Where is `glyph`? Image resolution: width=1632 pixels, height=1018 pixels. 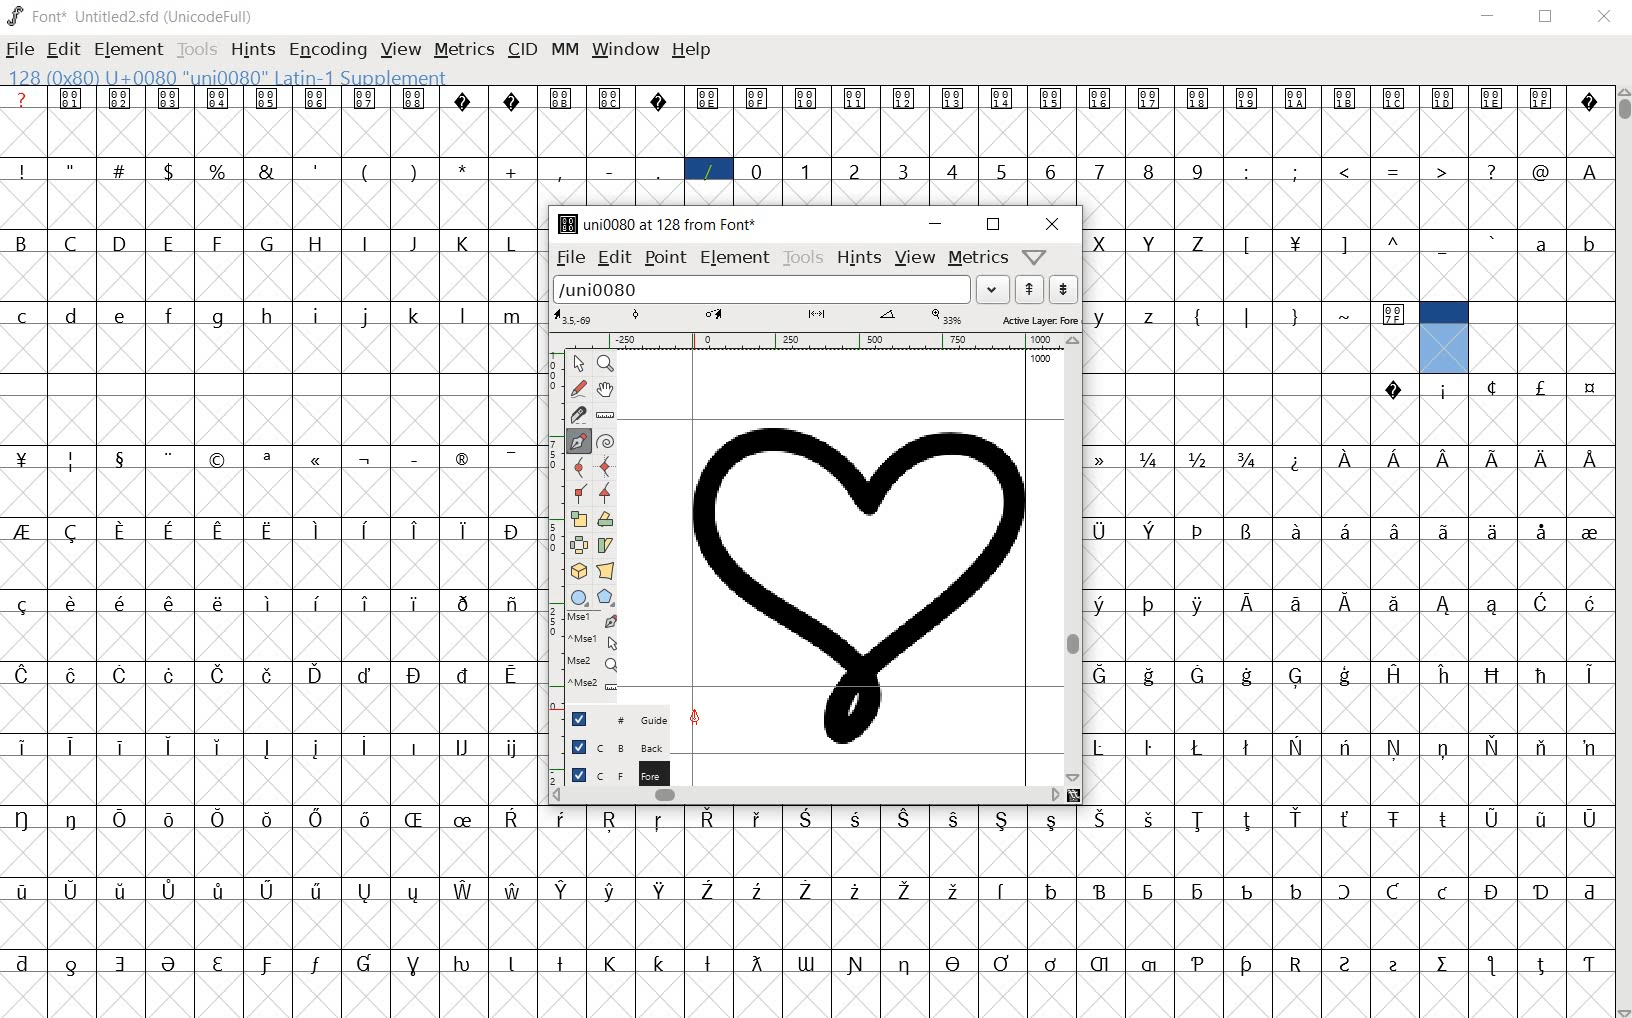 glyph is located at coordinates (266, 965).